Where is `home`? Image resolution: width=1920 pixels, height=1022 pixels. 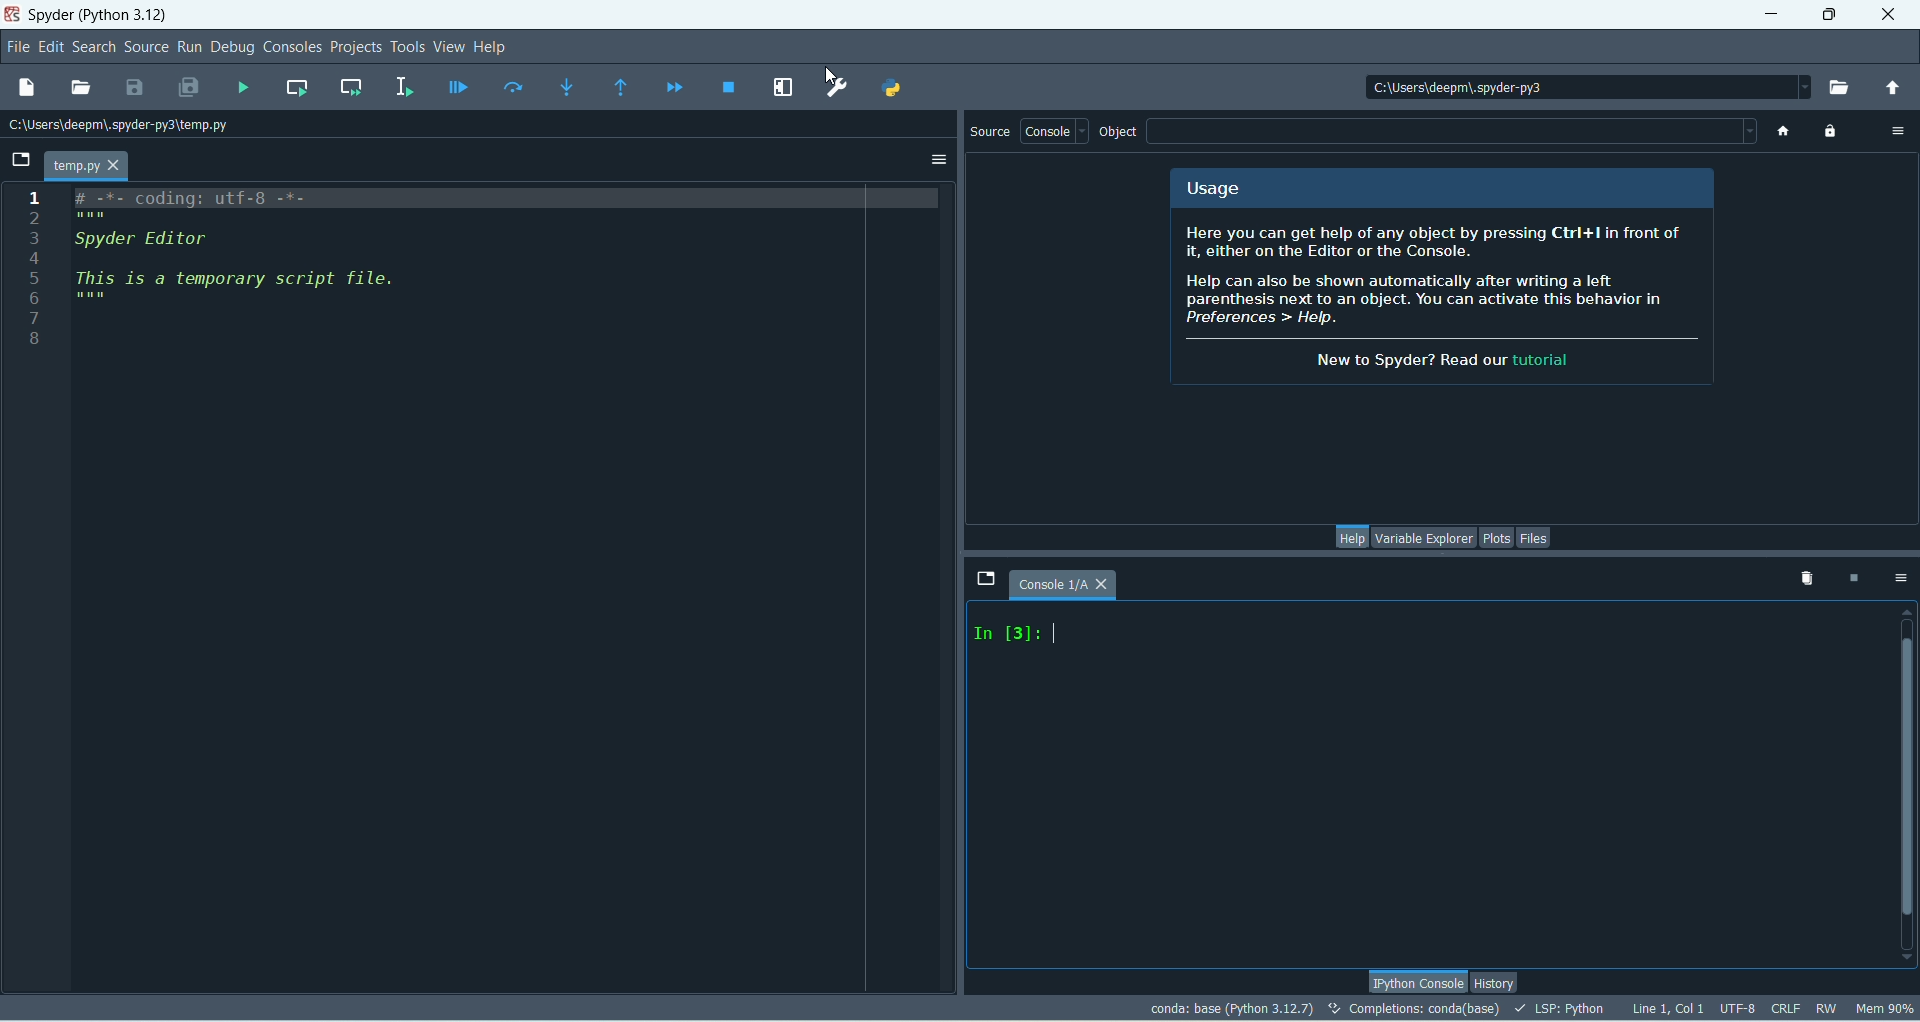 home is located at coordinates (1782, 132).